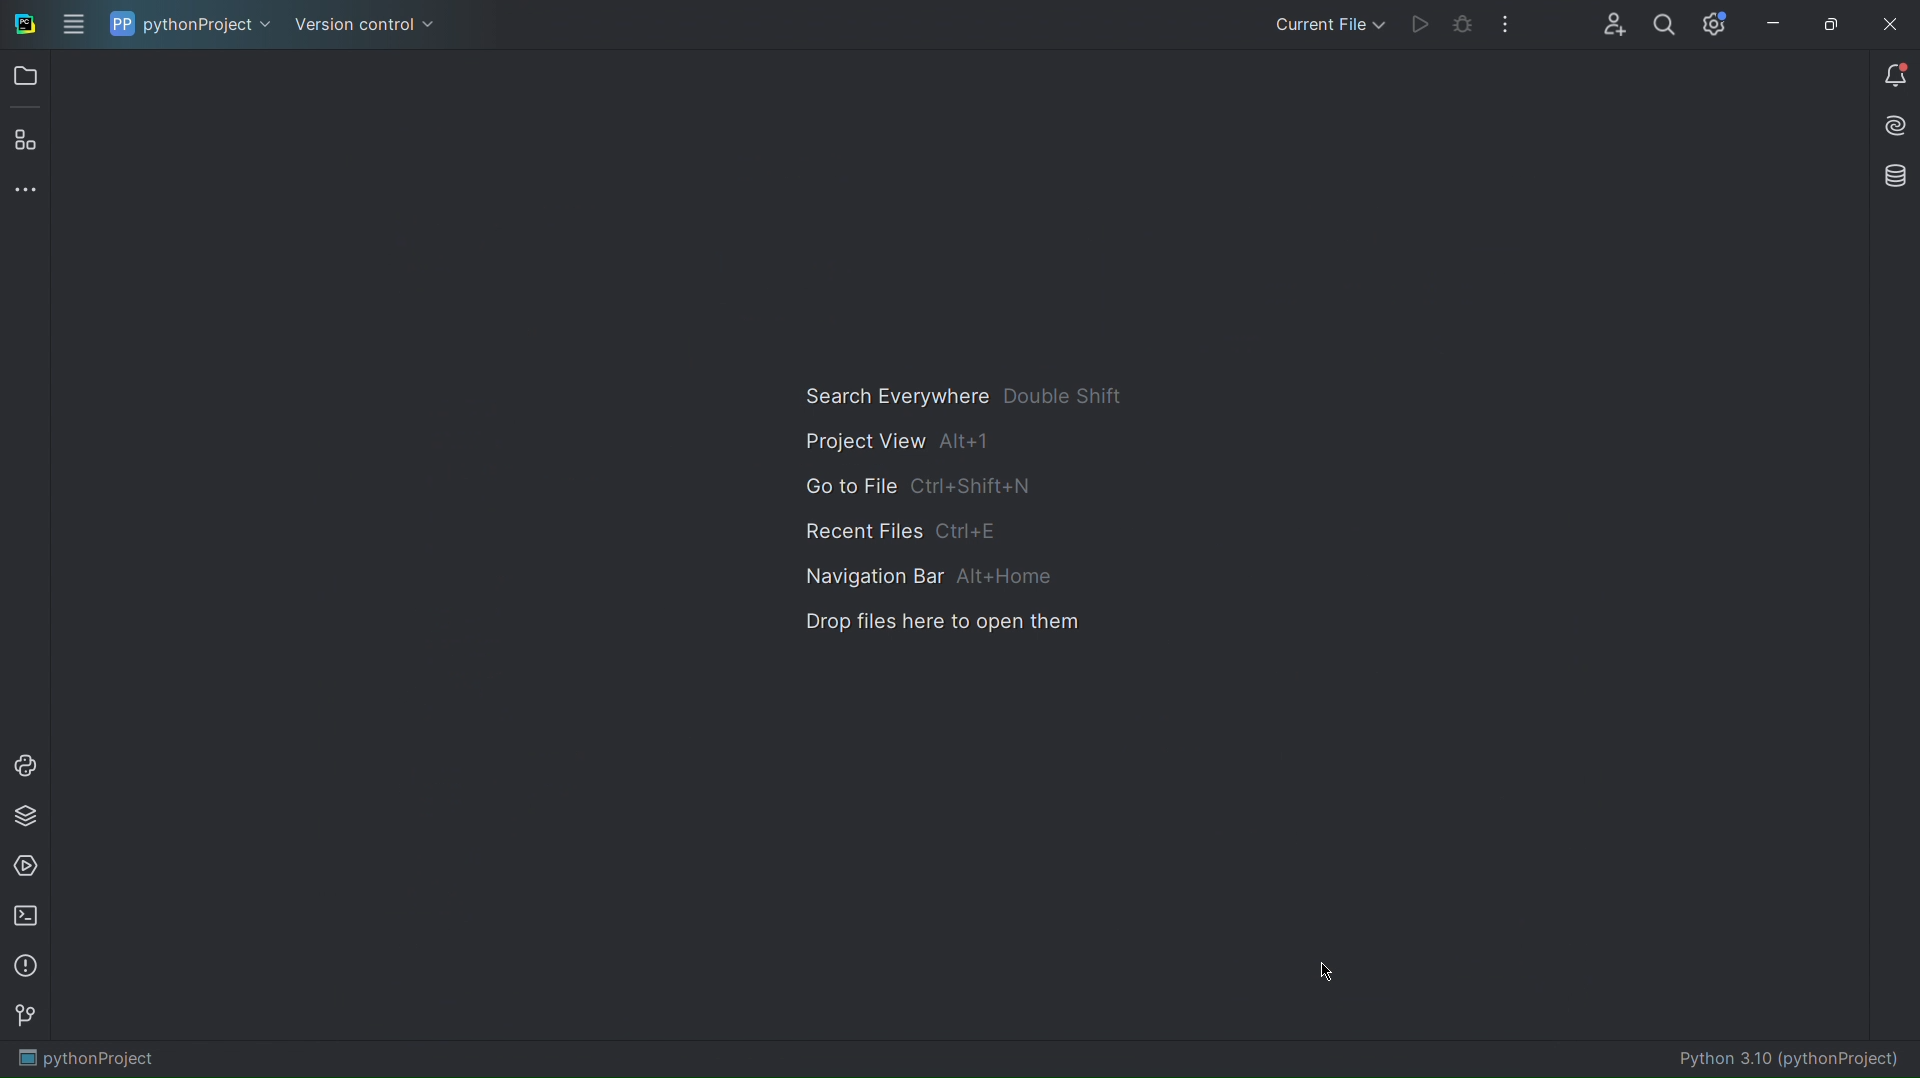 The image size is (1920, 1078). I want to click on Drop files here to open them, so click(949, 621).